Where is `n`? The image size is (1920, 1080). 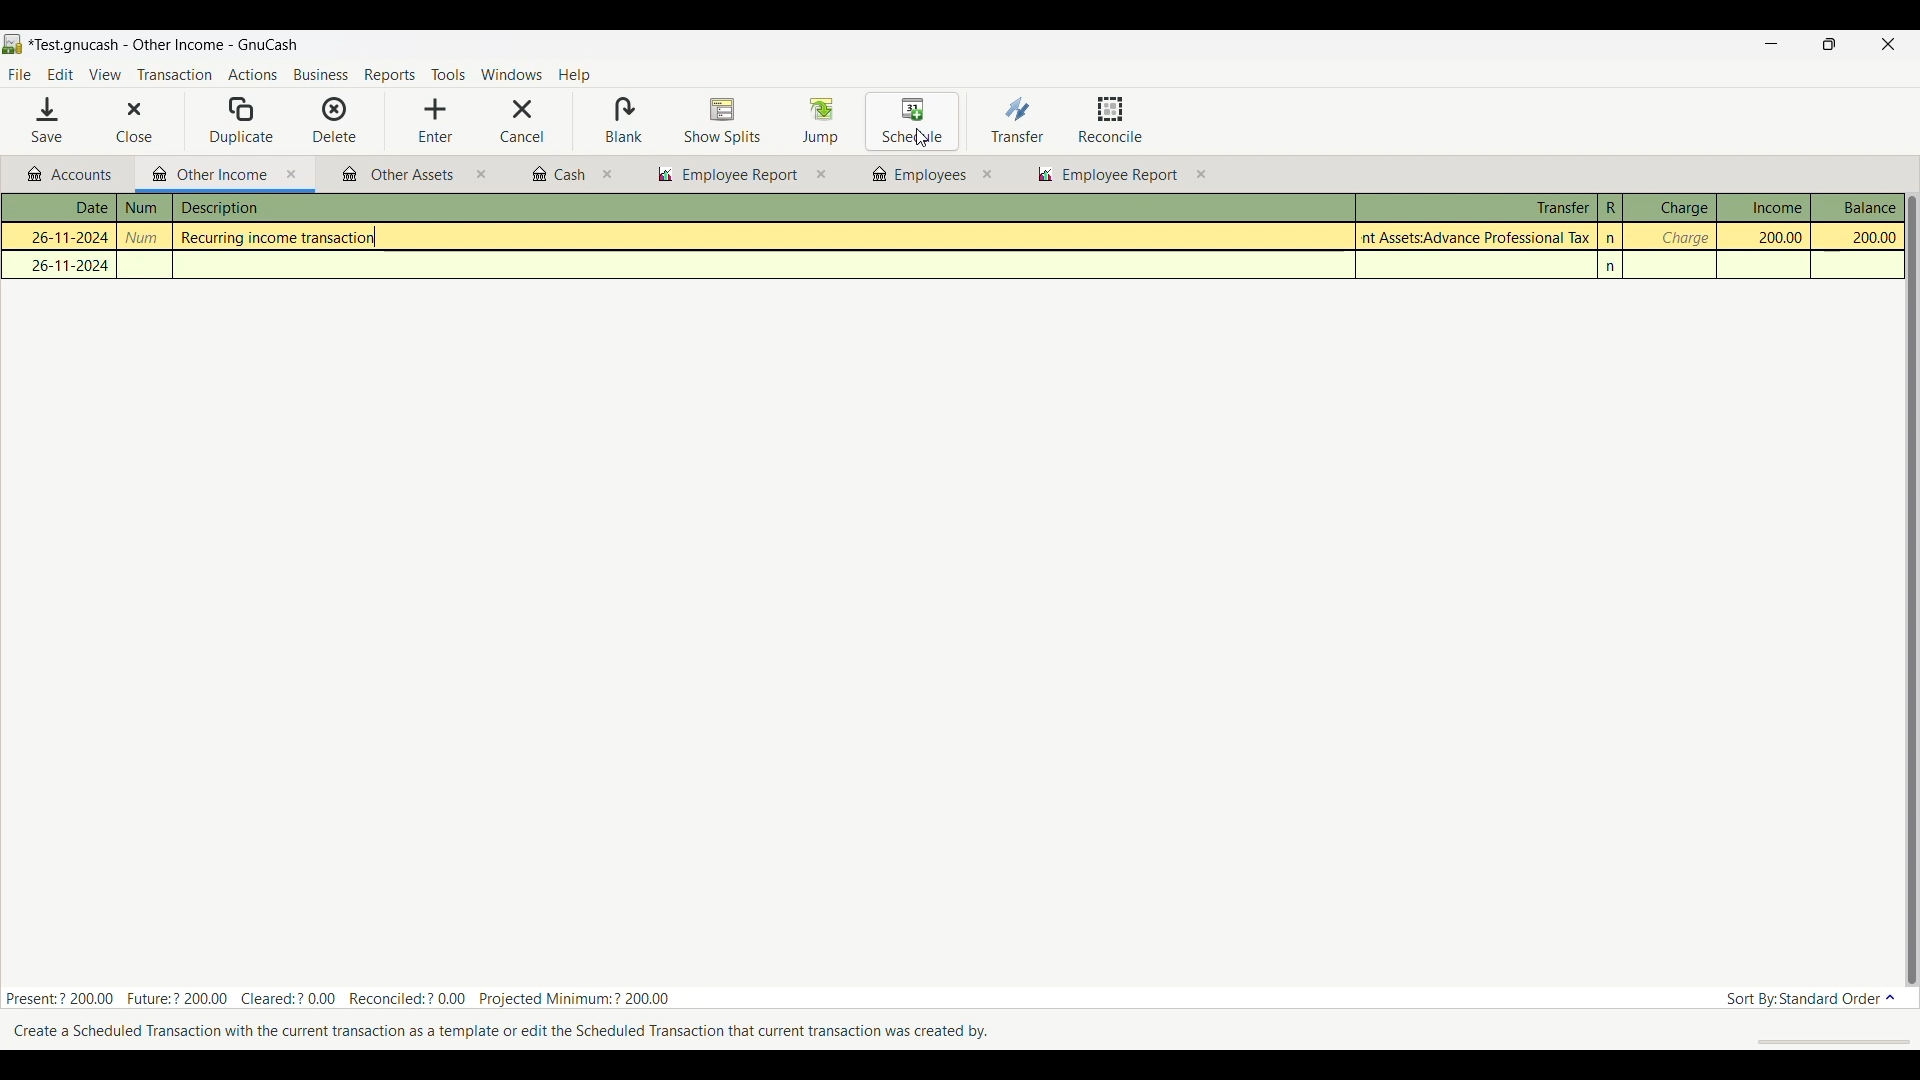
n is located at coordinates (1612, 238).